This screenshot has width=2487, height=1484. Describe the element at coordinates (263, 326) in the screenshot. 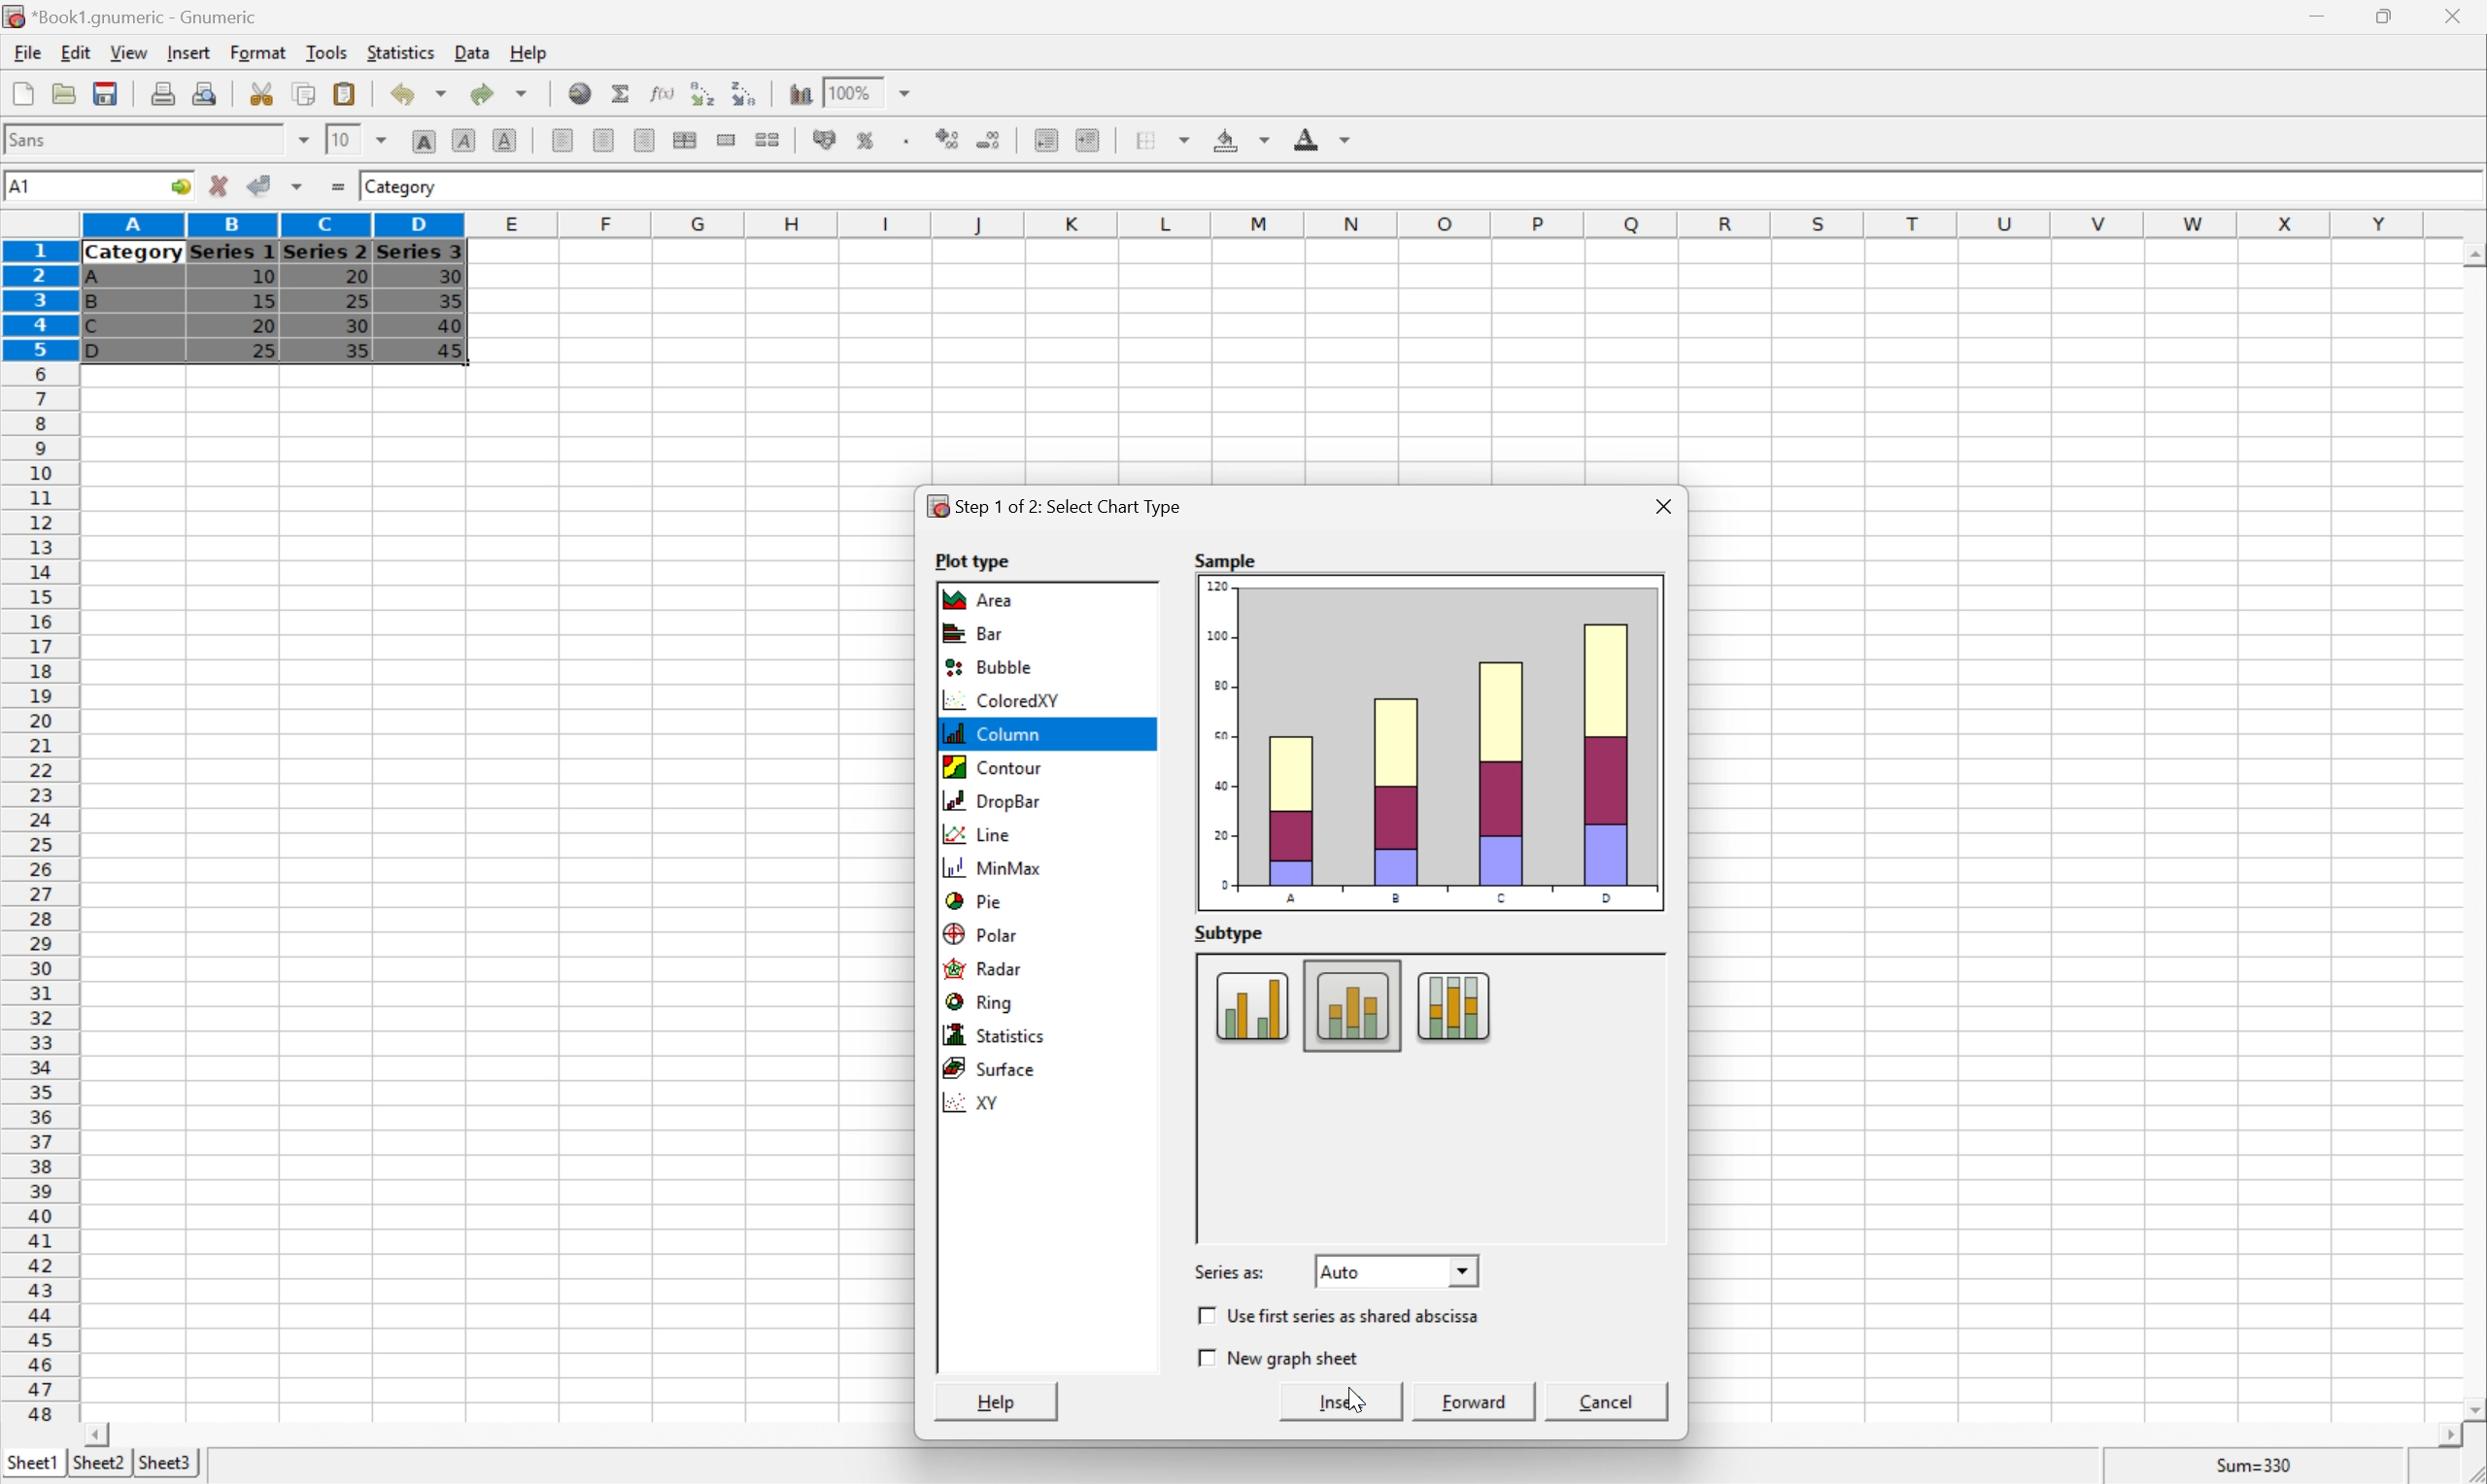

I see `20` at that location.